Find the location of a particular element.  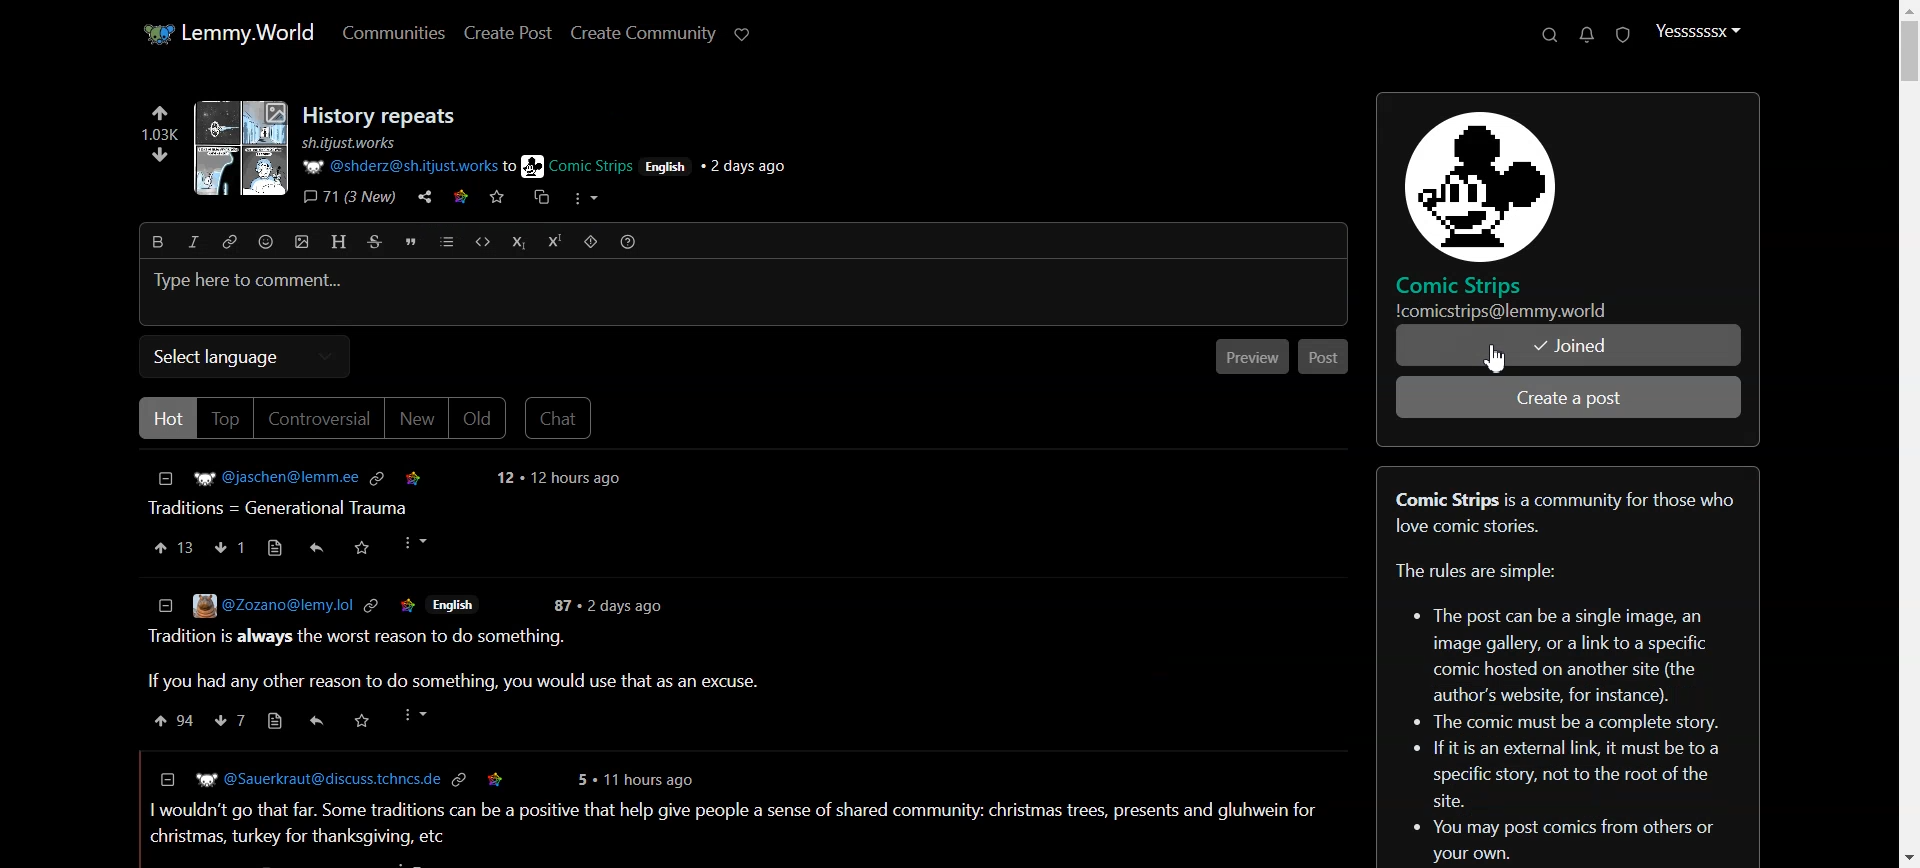

Joined is located at coordinates (1569, 346).